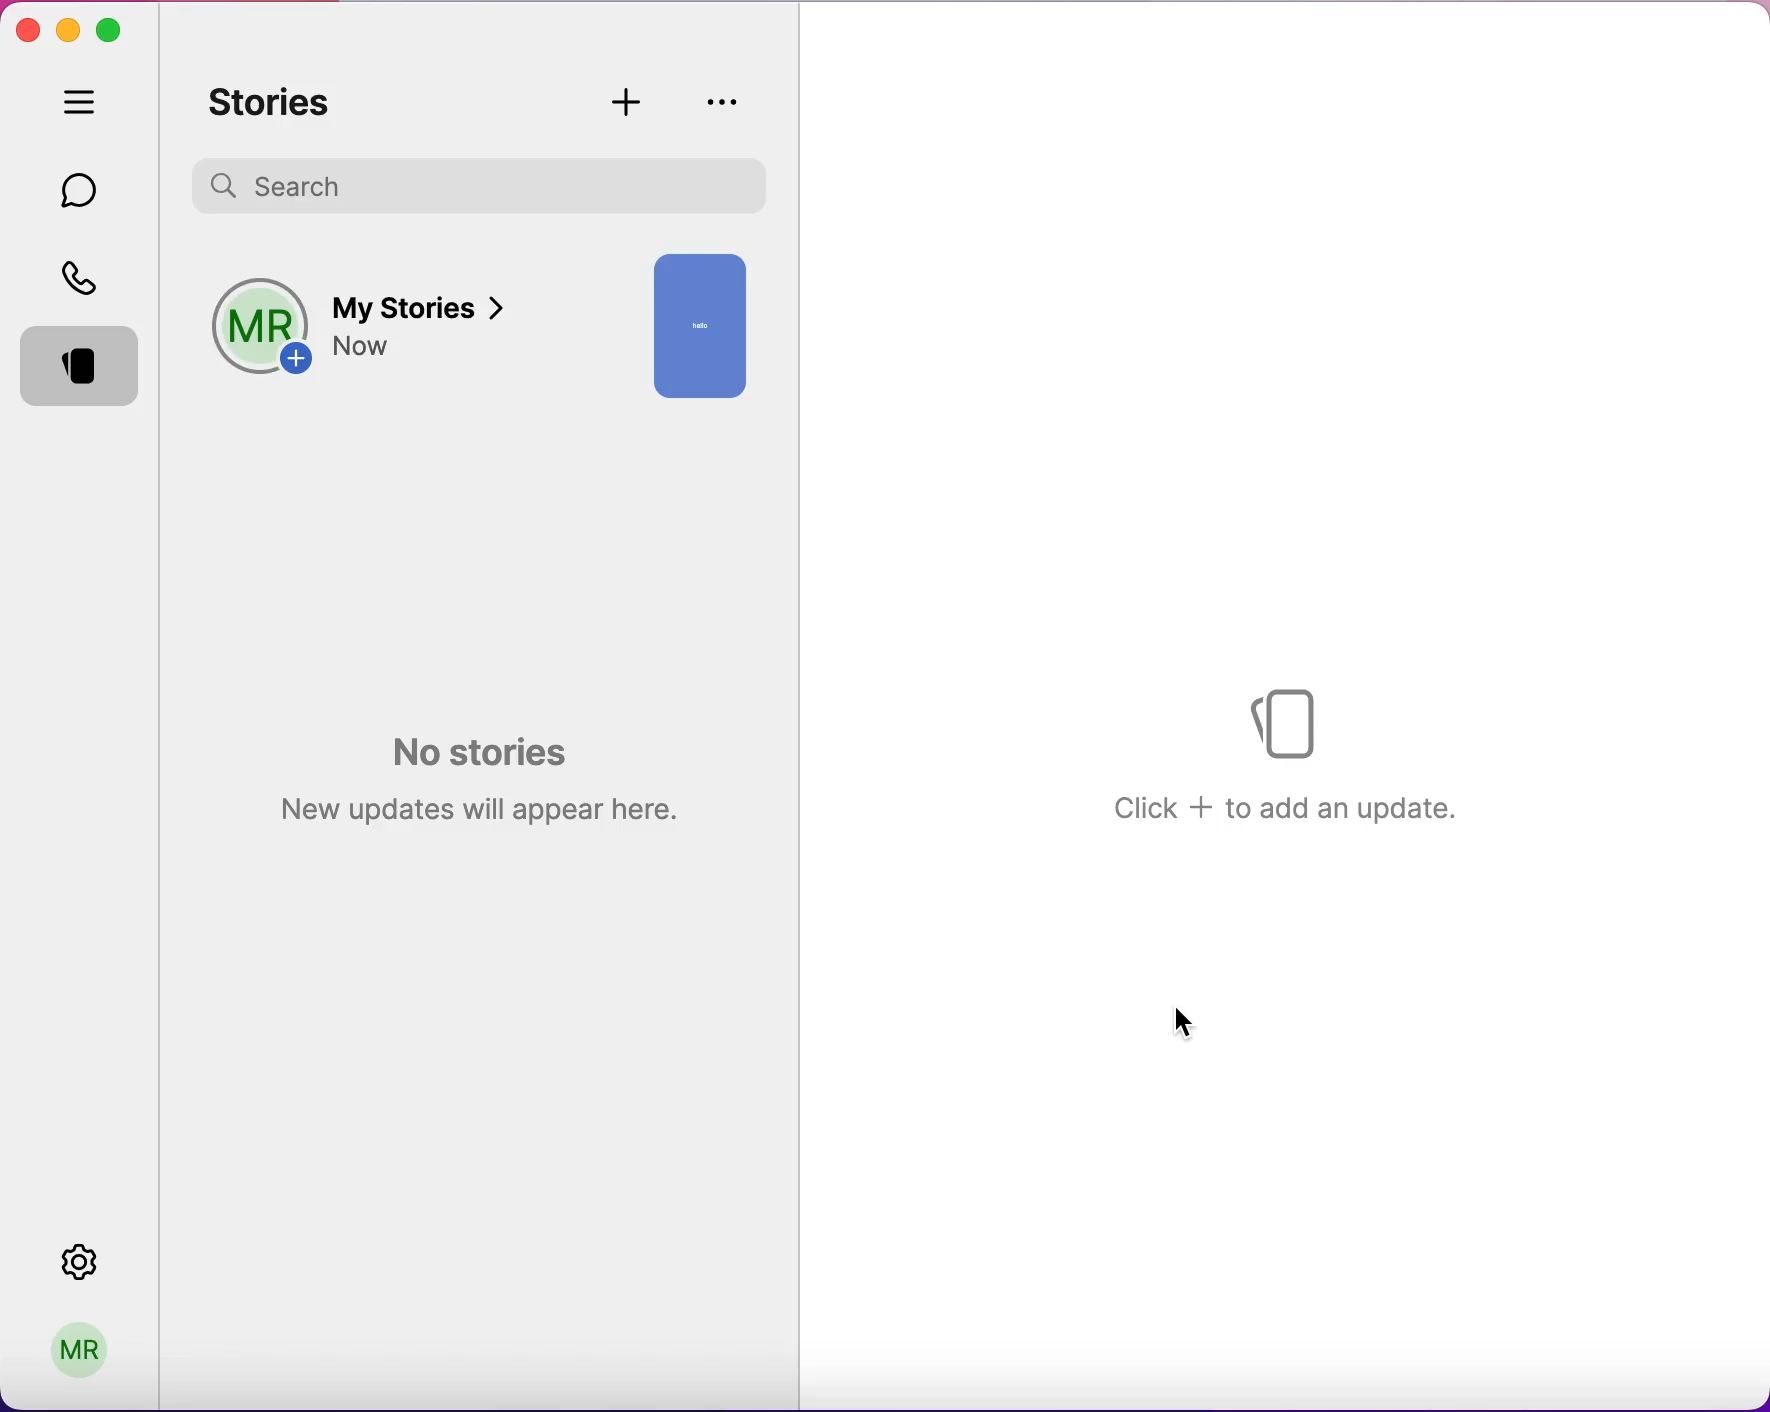 The image size is (1770, 1412). Describe the element at coordinates (84, 370) in the screenshot. I see `stories selected` at that location.